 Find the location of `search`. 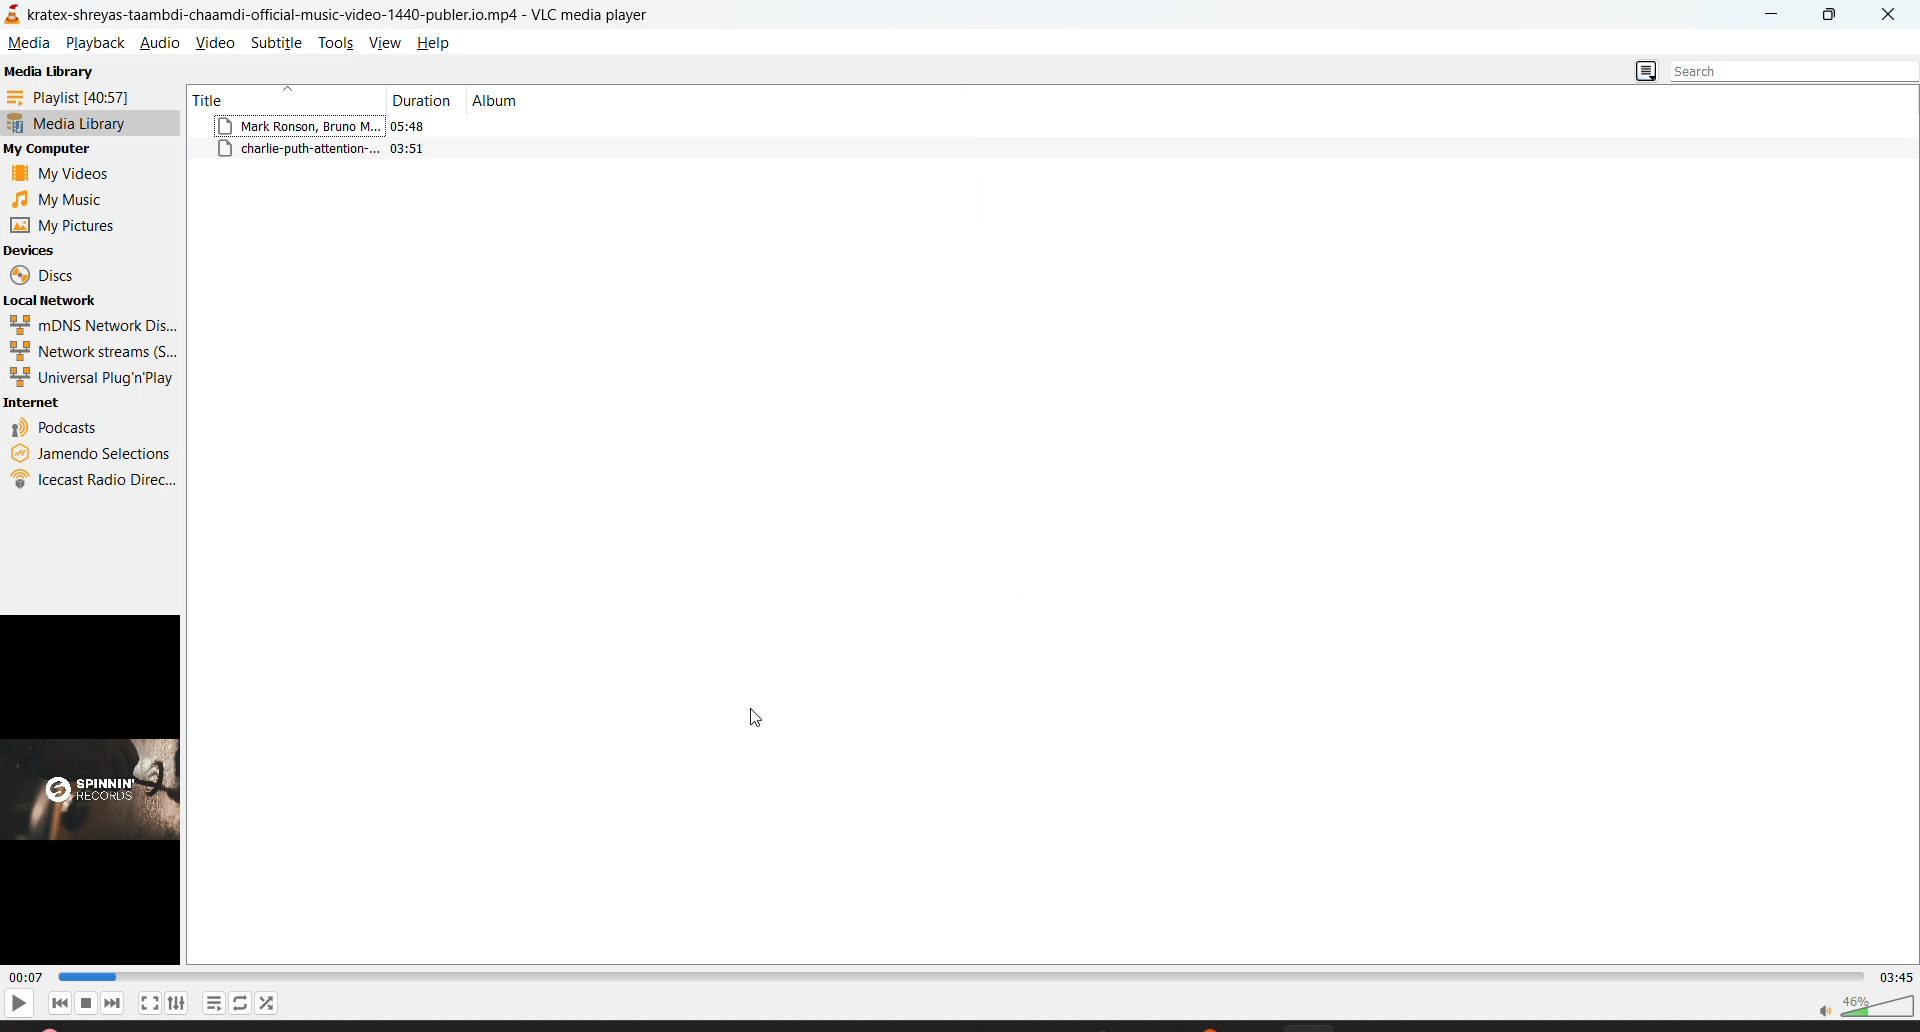

search is located at coordinates (1780, 67).